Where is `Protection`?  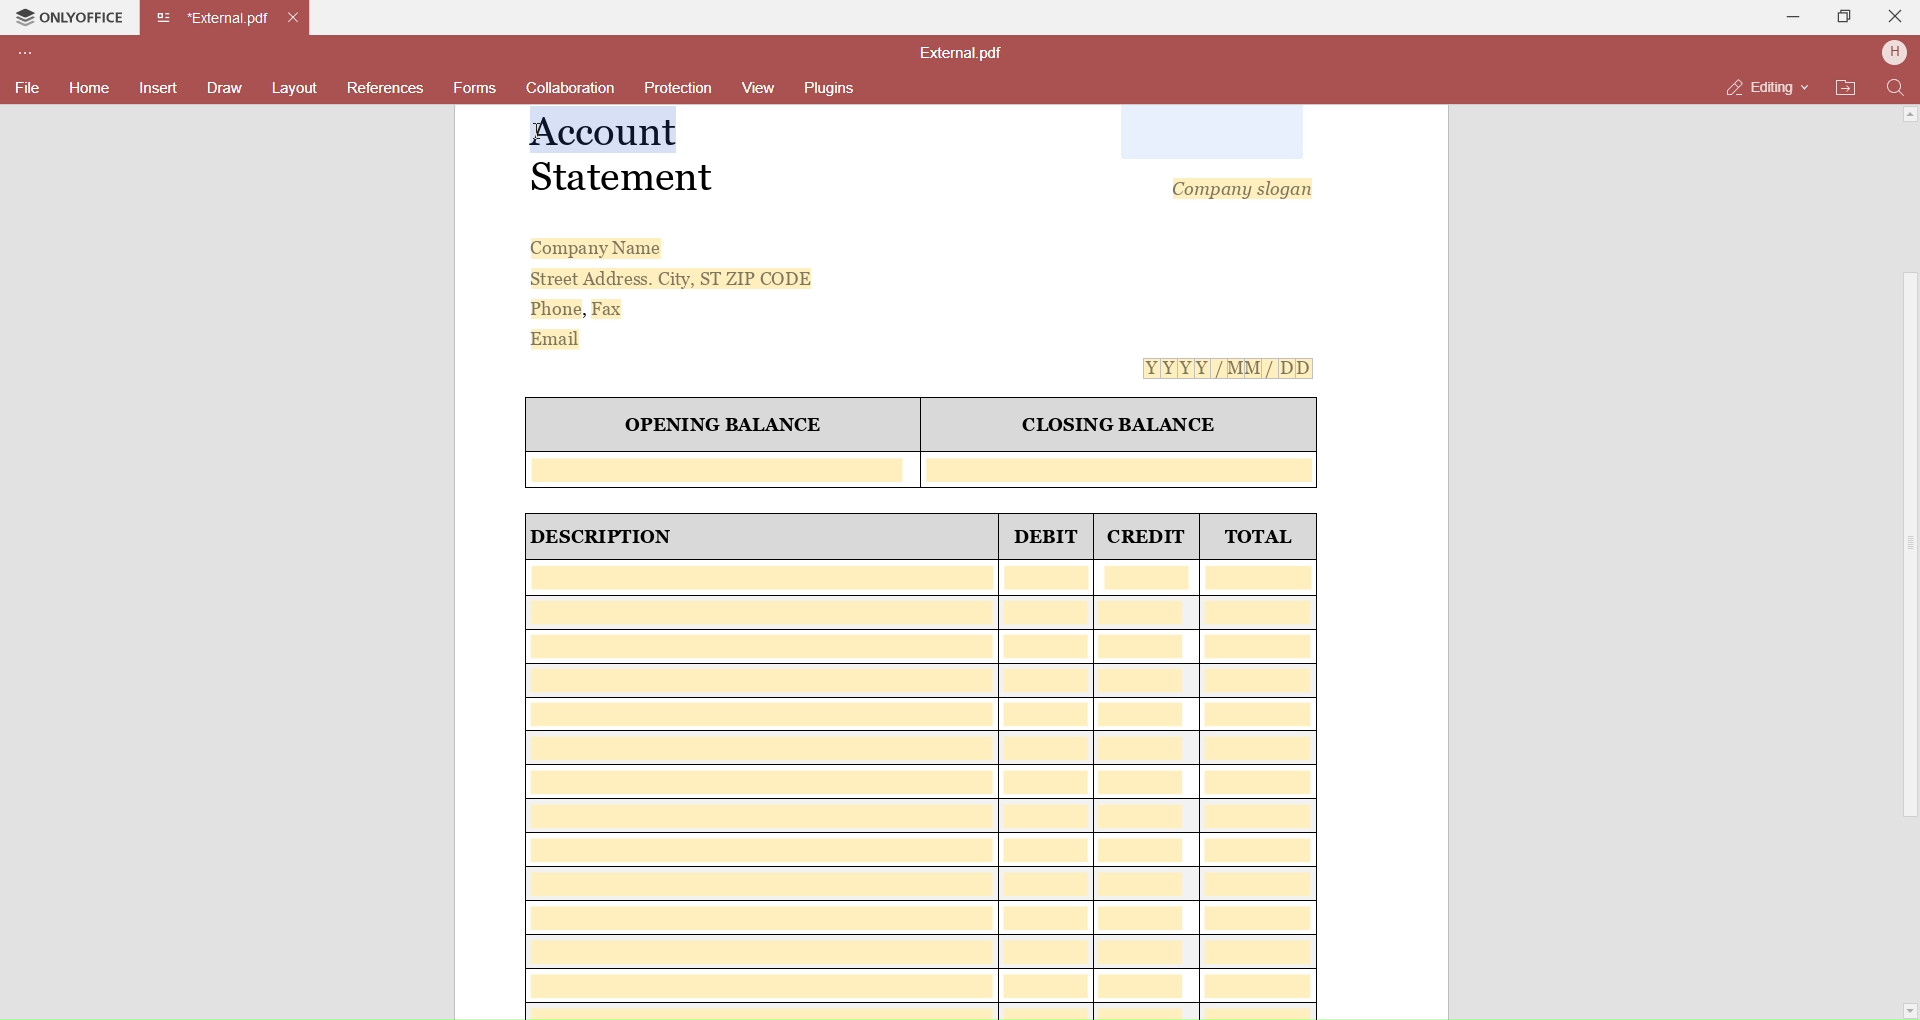
Protection is located at coordinates (680, 92).